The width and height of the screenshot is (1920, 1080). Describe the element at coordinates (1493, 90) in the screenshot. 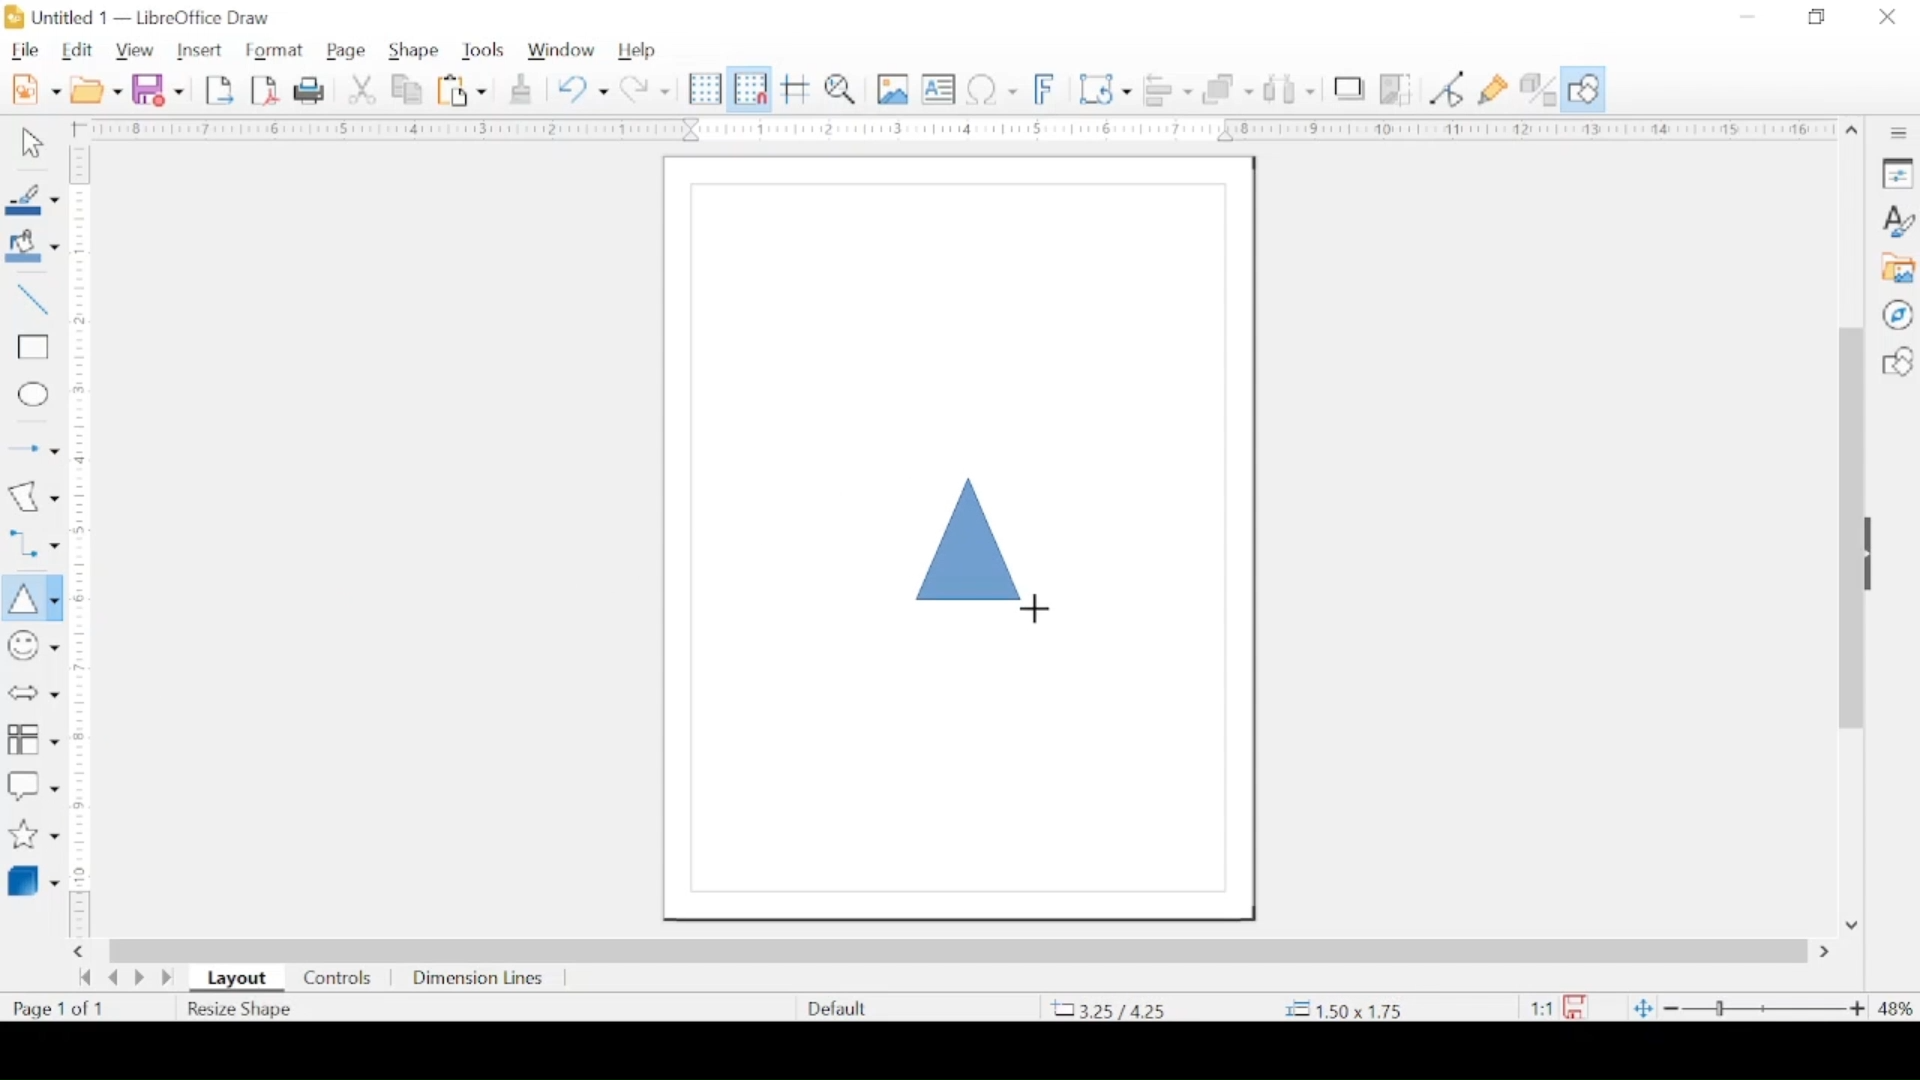

I see `show gluepoint functions` at that location.